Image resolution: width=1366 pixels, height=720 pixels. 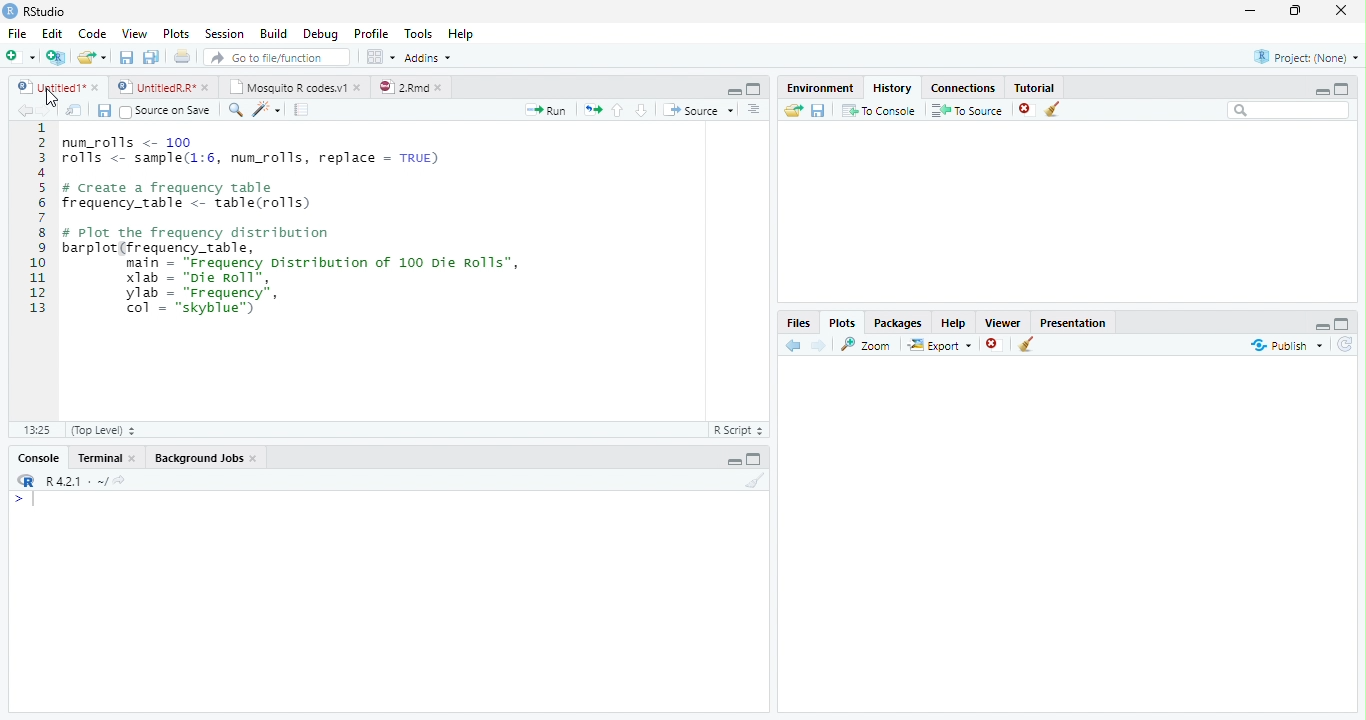 I want to click on History, so click(x=893, y=86).